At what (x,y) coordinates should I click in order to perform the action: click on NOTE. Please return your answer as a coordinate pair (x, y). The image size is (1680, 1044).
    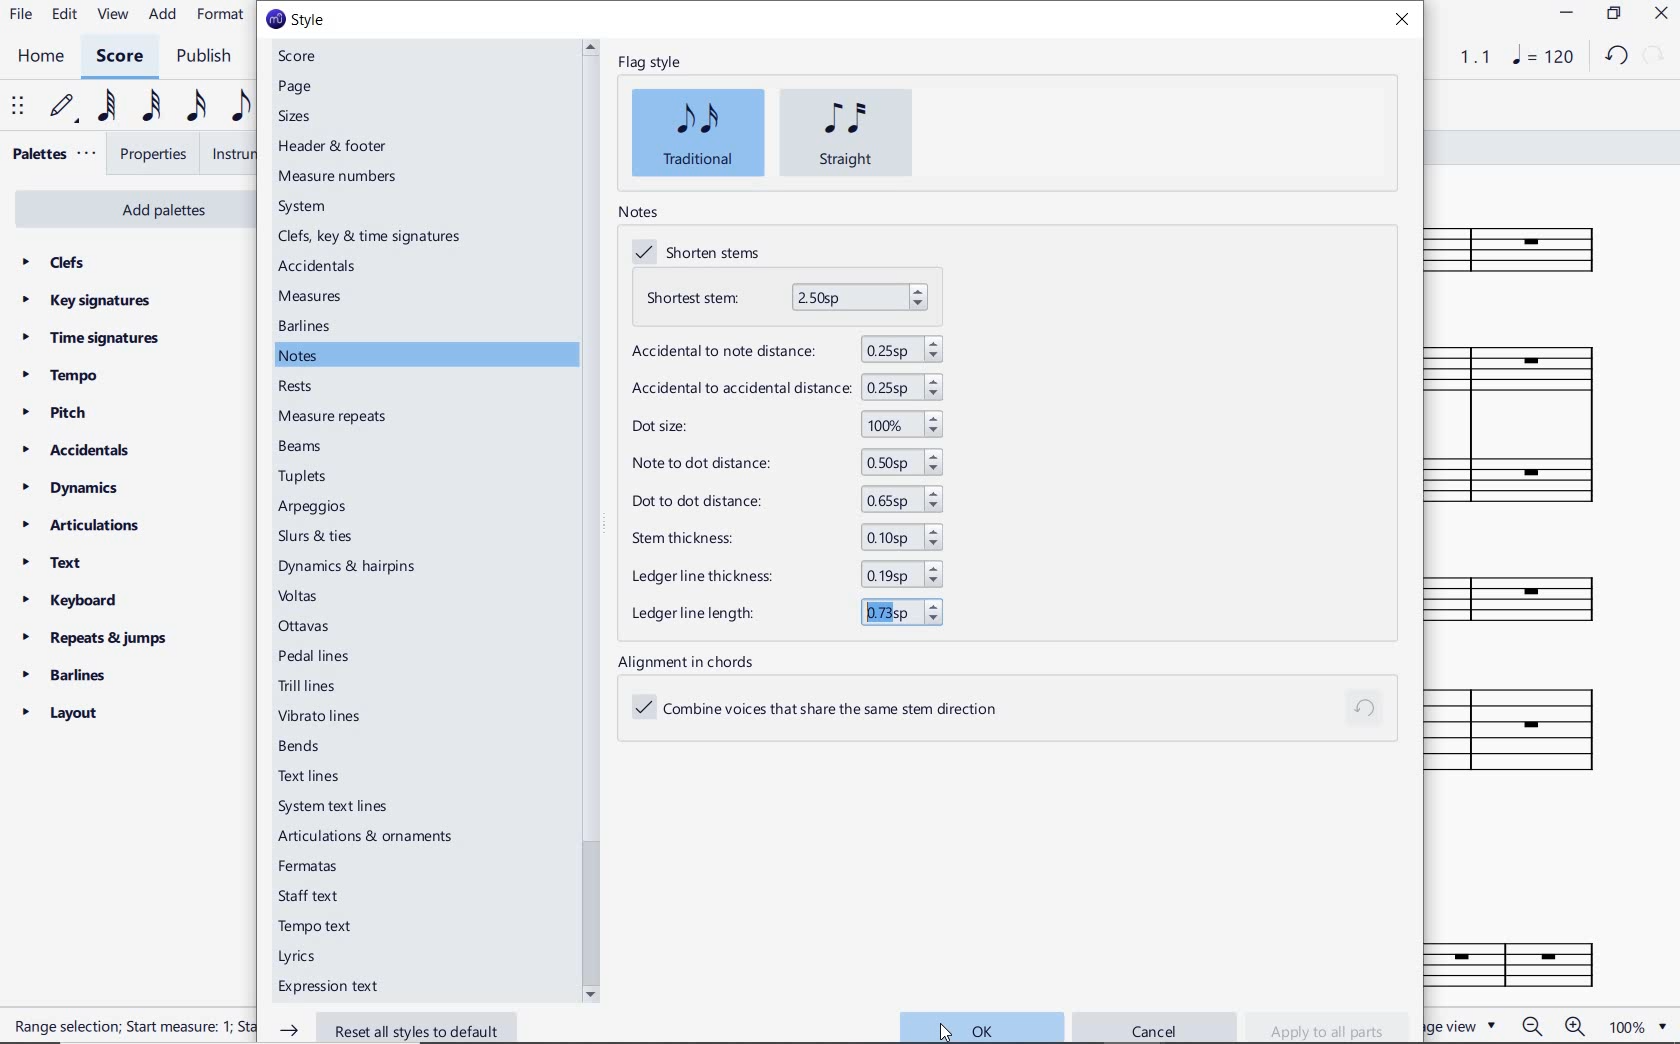
    Looking at the image, I should click on (1544, 55).